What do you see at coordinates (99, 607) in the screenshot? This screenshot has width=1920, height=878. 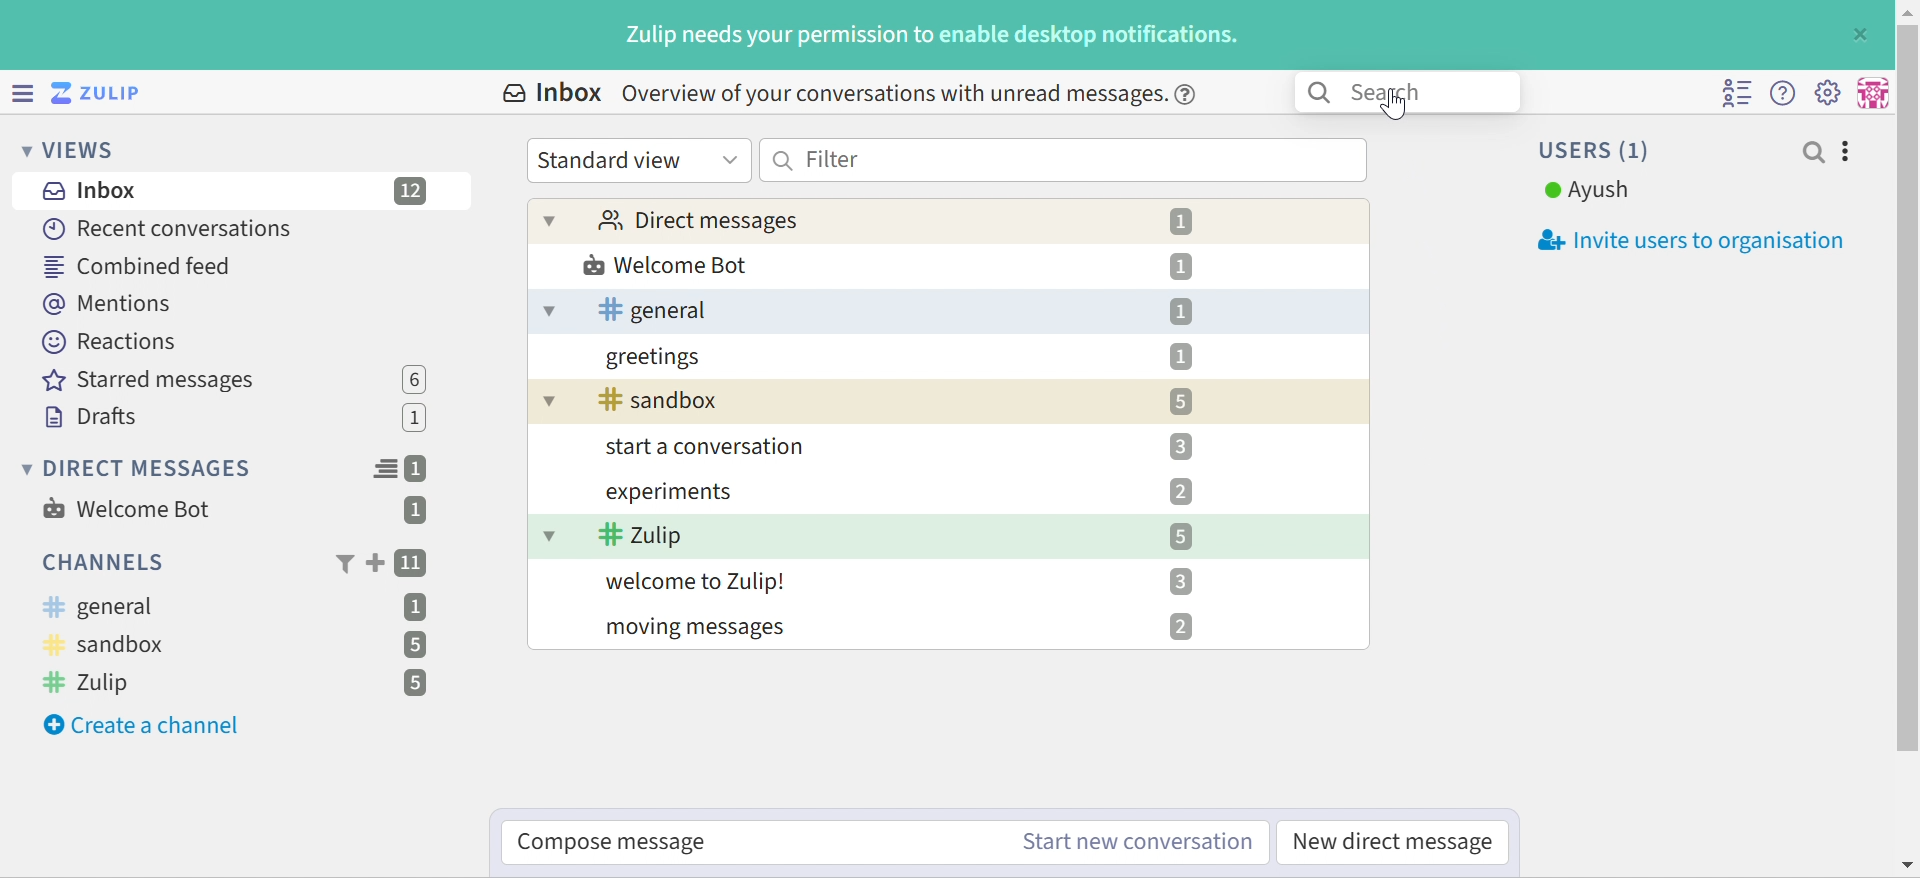 I see `#general` at bounding box center [99, 607].